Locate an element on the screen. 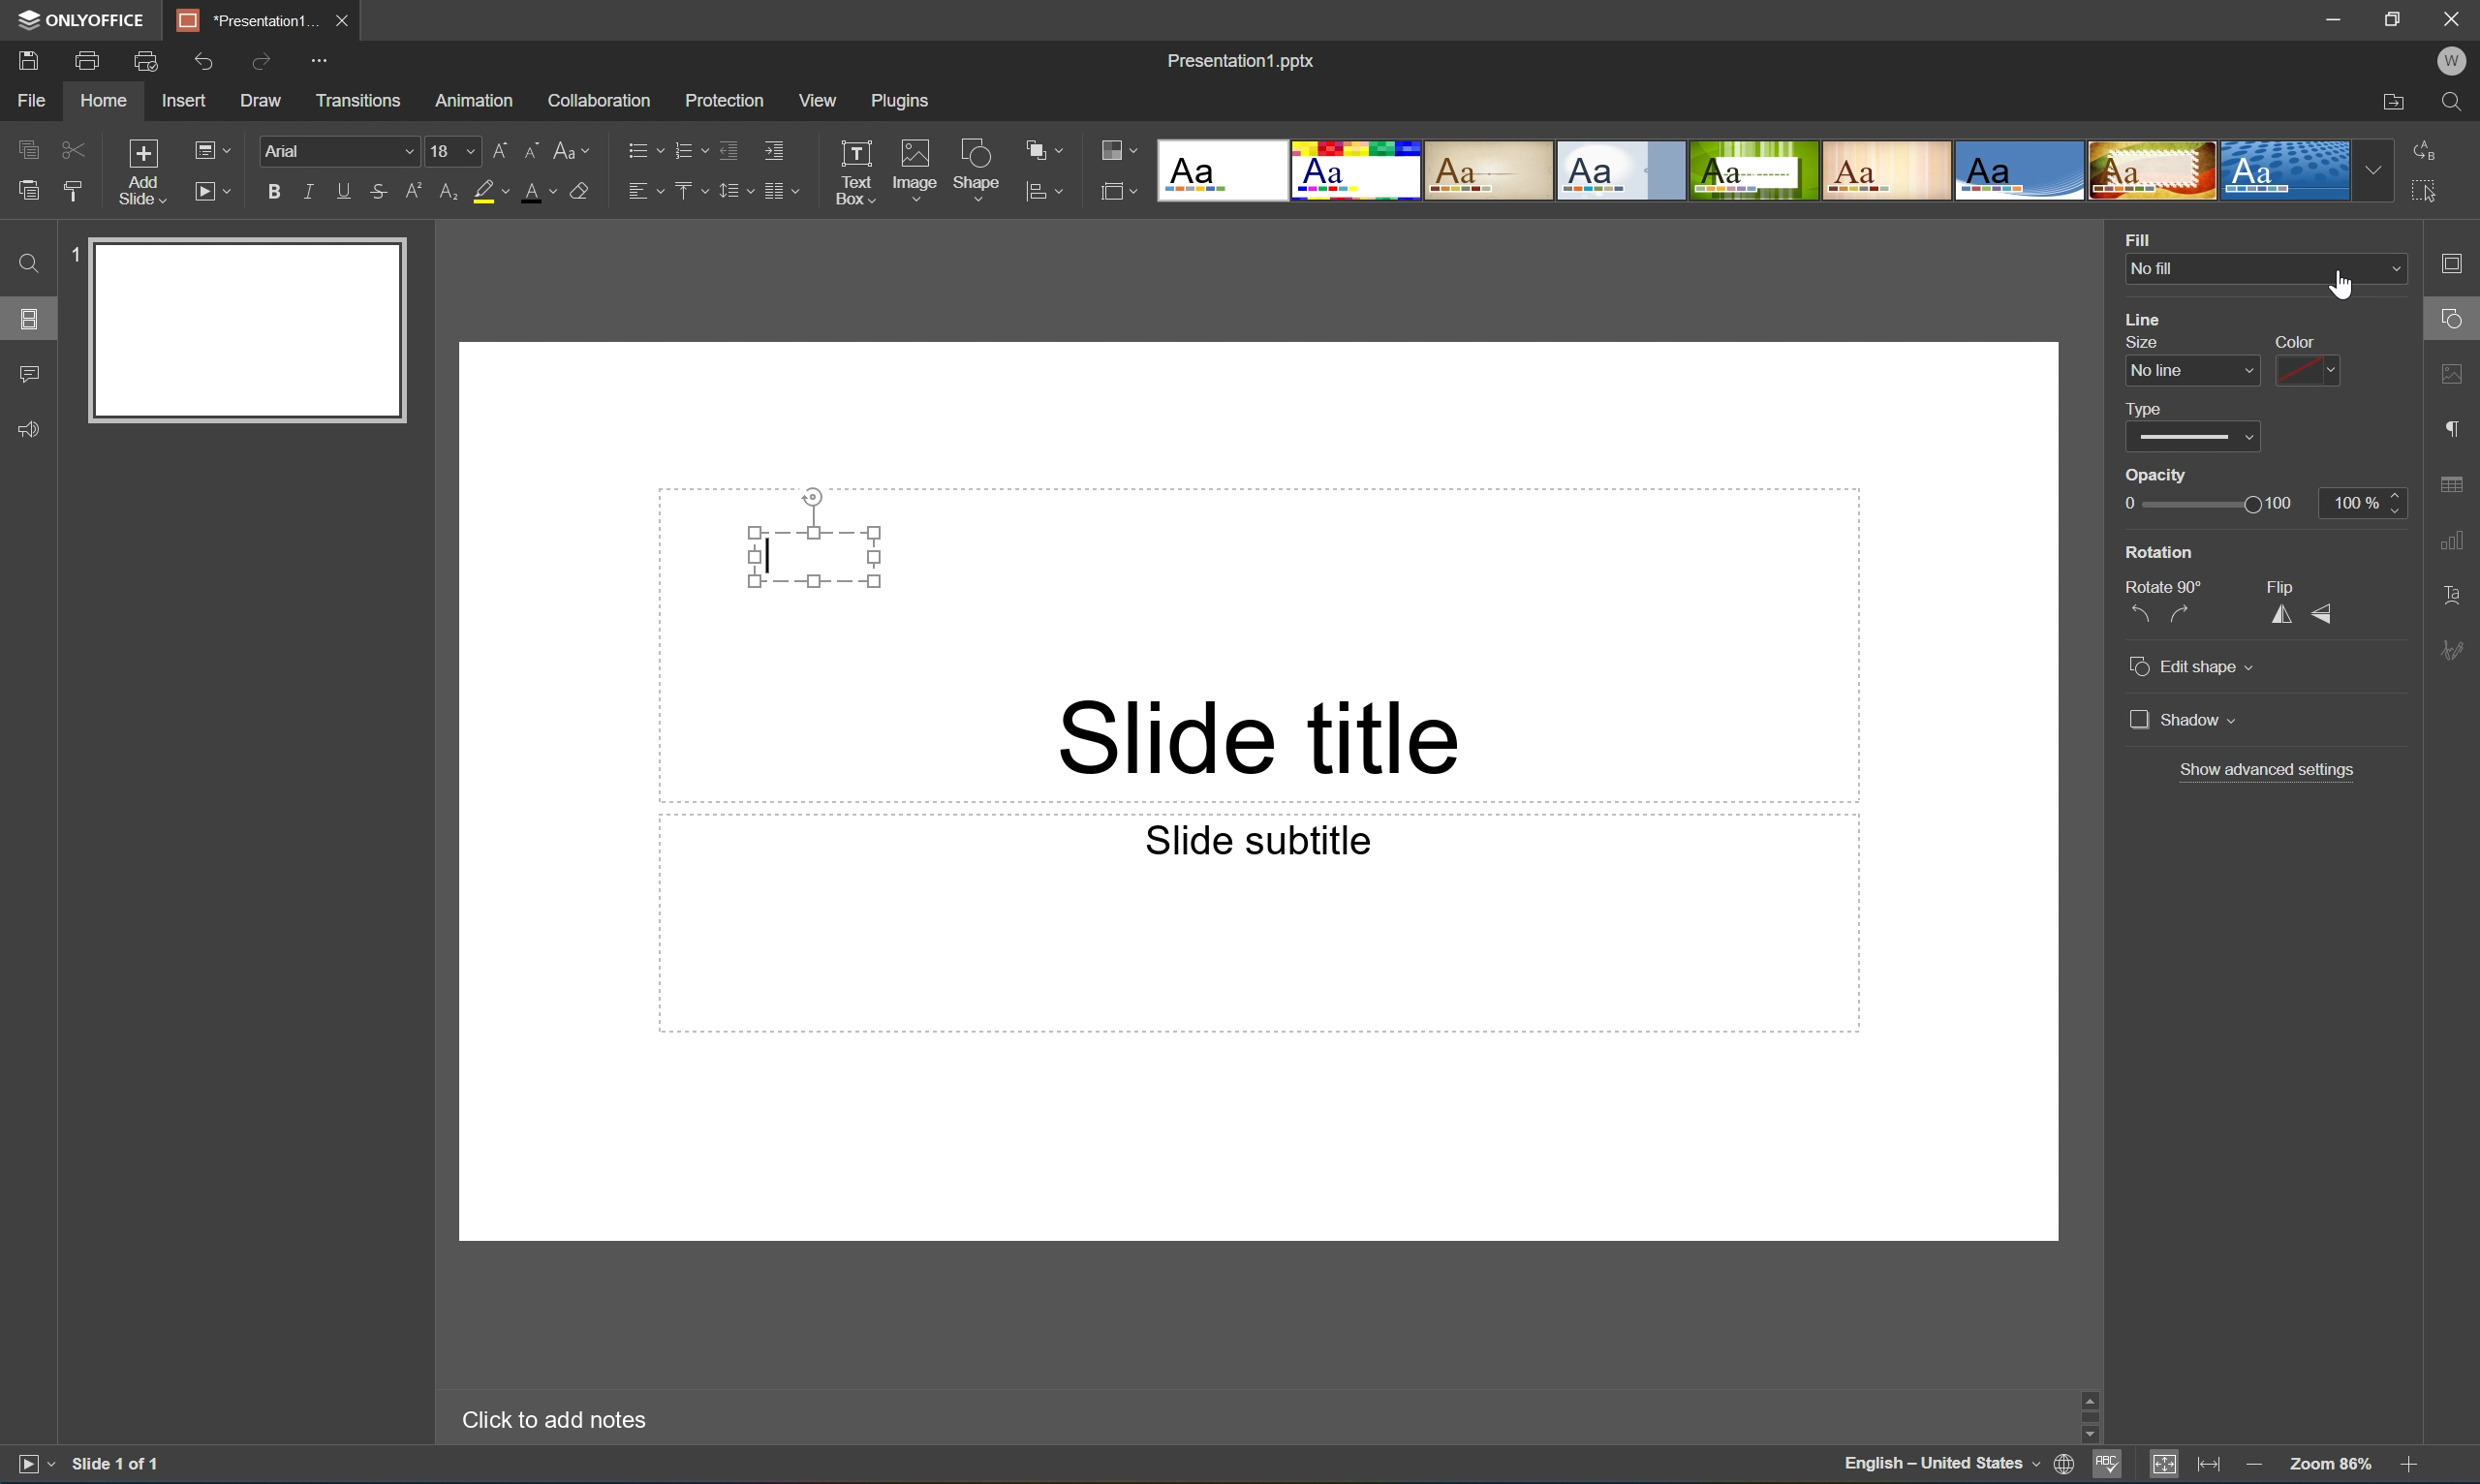 This screenshot has width=2480, height=1484. Select slide size is located at coordinates (1119, 195).